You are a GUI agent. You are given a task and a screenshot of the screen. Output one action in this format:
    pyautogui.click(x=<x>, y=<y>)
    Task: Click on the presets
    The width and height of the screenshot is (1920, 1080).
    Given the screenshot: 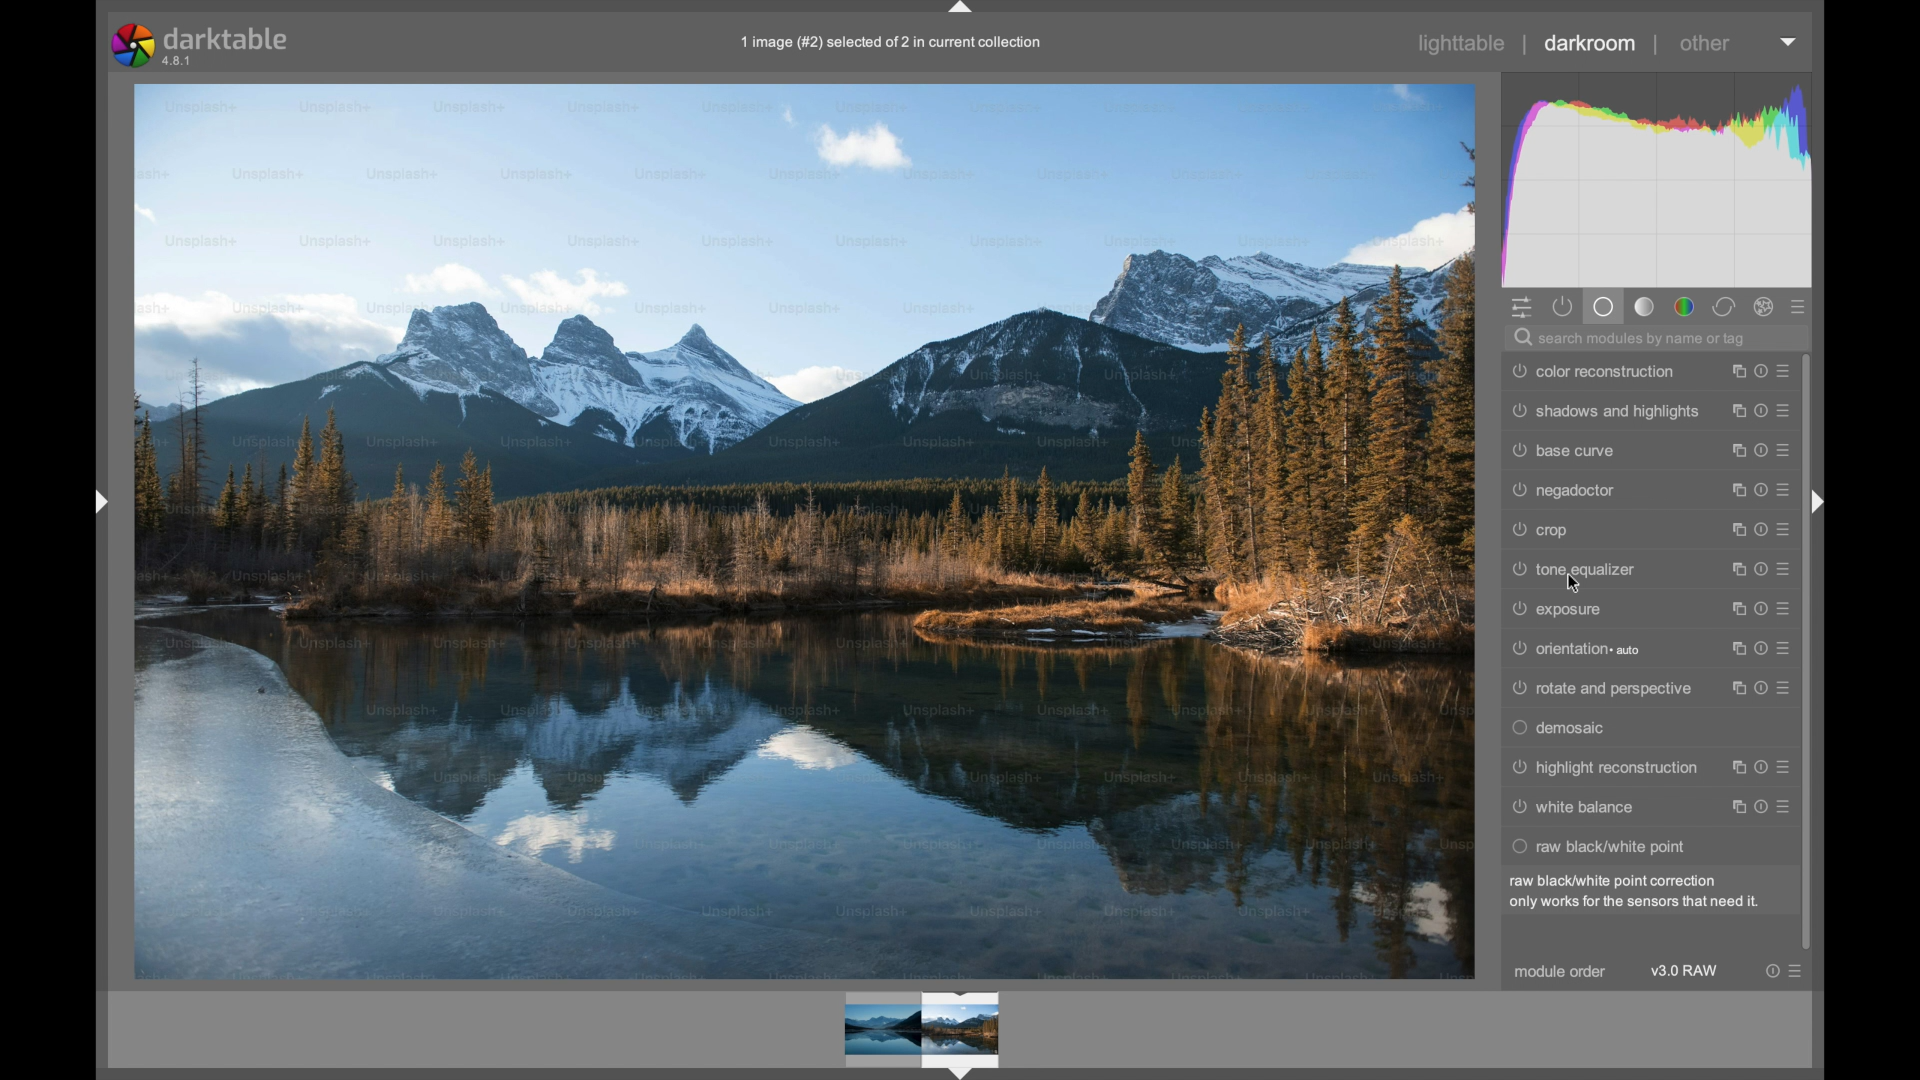 What is the action you would take?
    pyautogui.click(x=1790, y=450)
    